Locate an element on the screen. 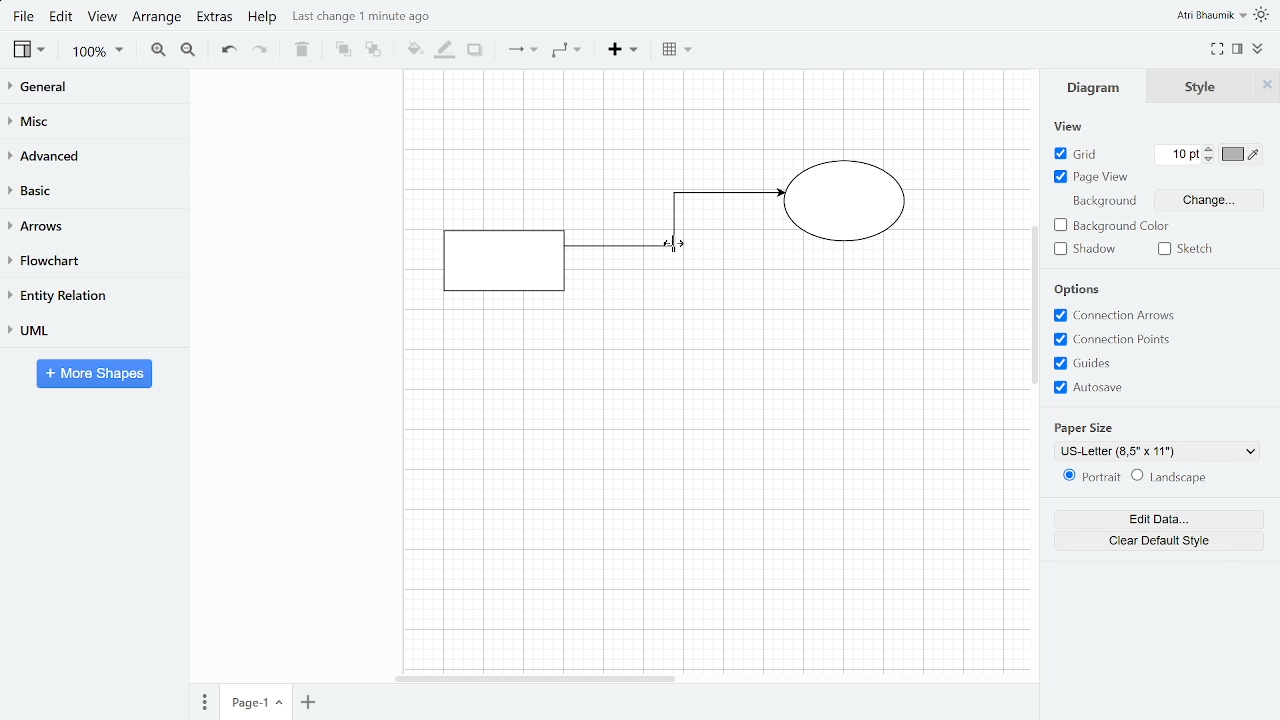 This screenshot has width=1280, height=720. Misc is located at coordinates (93, 122).